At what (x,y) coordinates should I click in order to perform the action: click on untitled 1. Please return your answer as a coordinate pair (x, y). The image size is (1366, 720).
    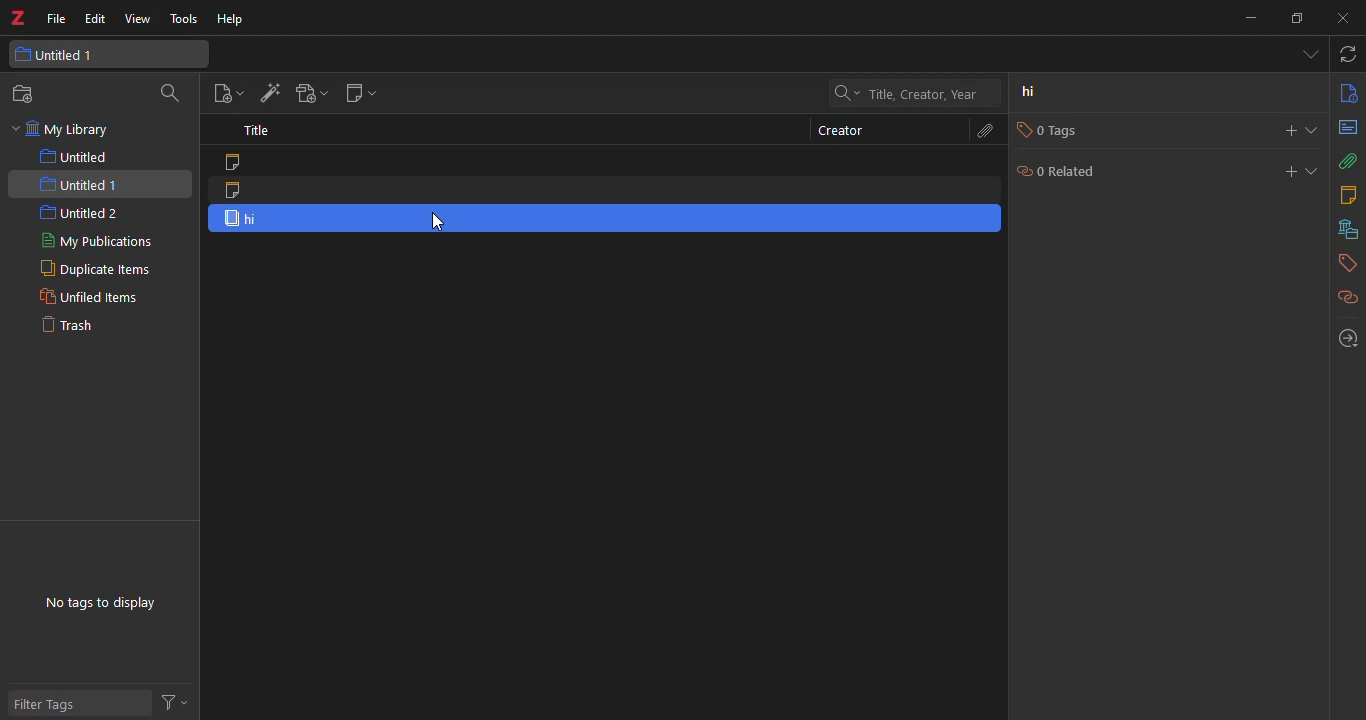
    Looking at the image, I should click on (78, 183).